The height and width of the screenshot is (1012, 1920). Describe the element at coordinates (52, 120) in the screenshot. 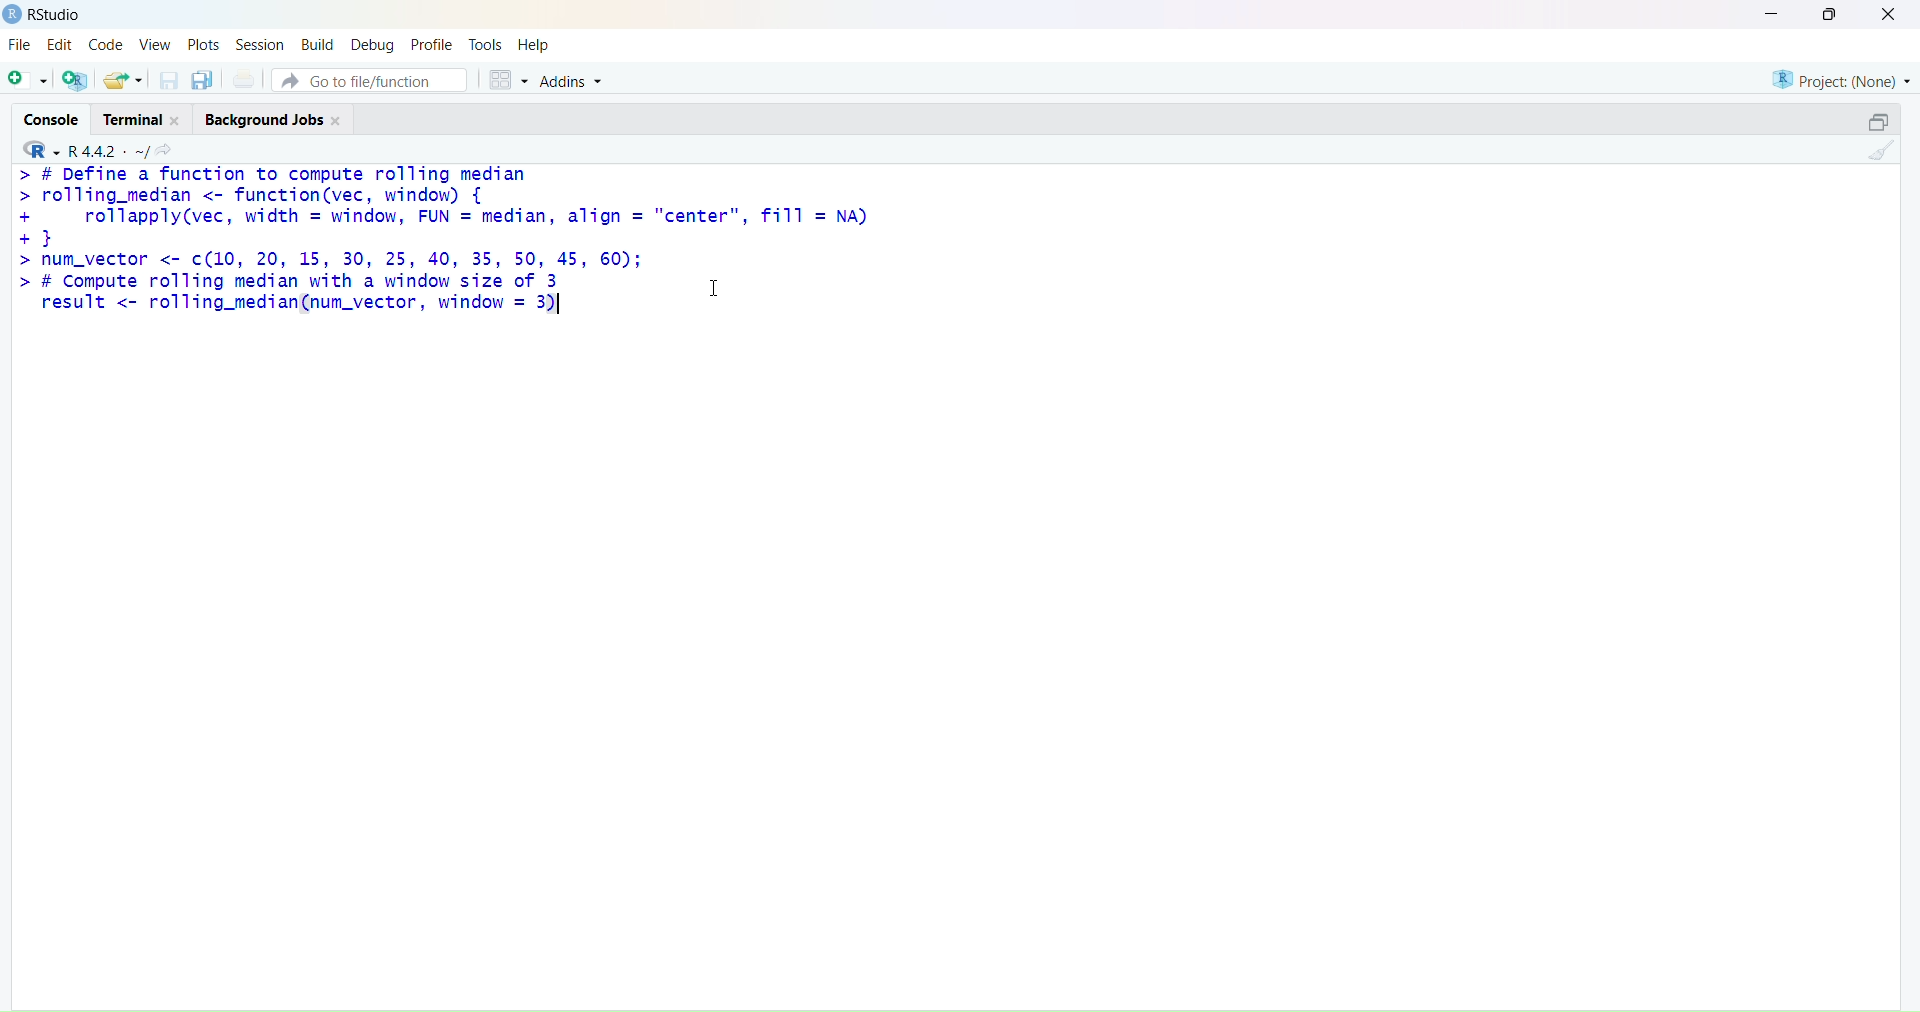

I see `console` at that location.